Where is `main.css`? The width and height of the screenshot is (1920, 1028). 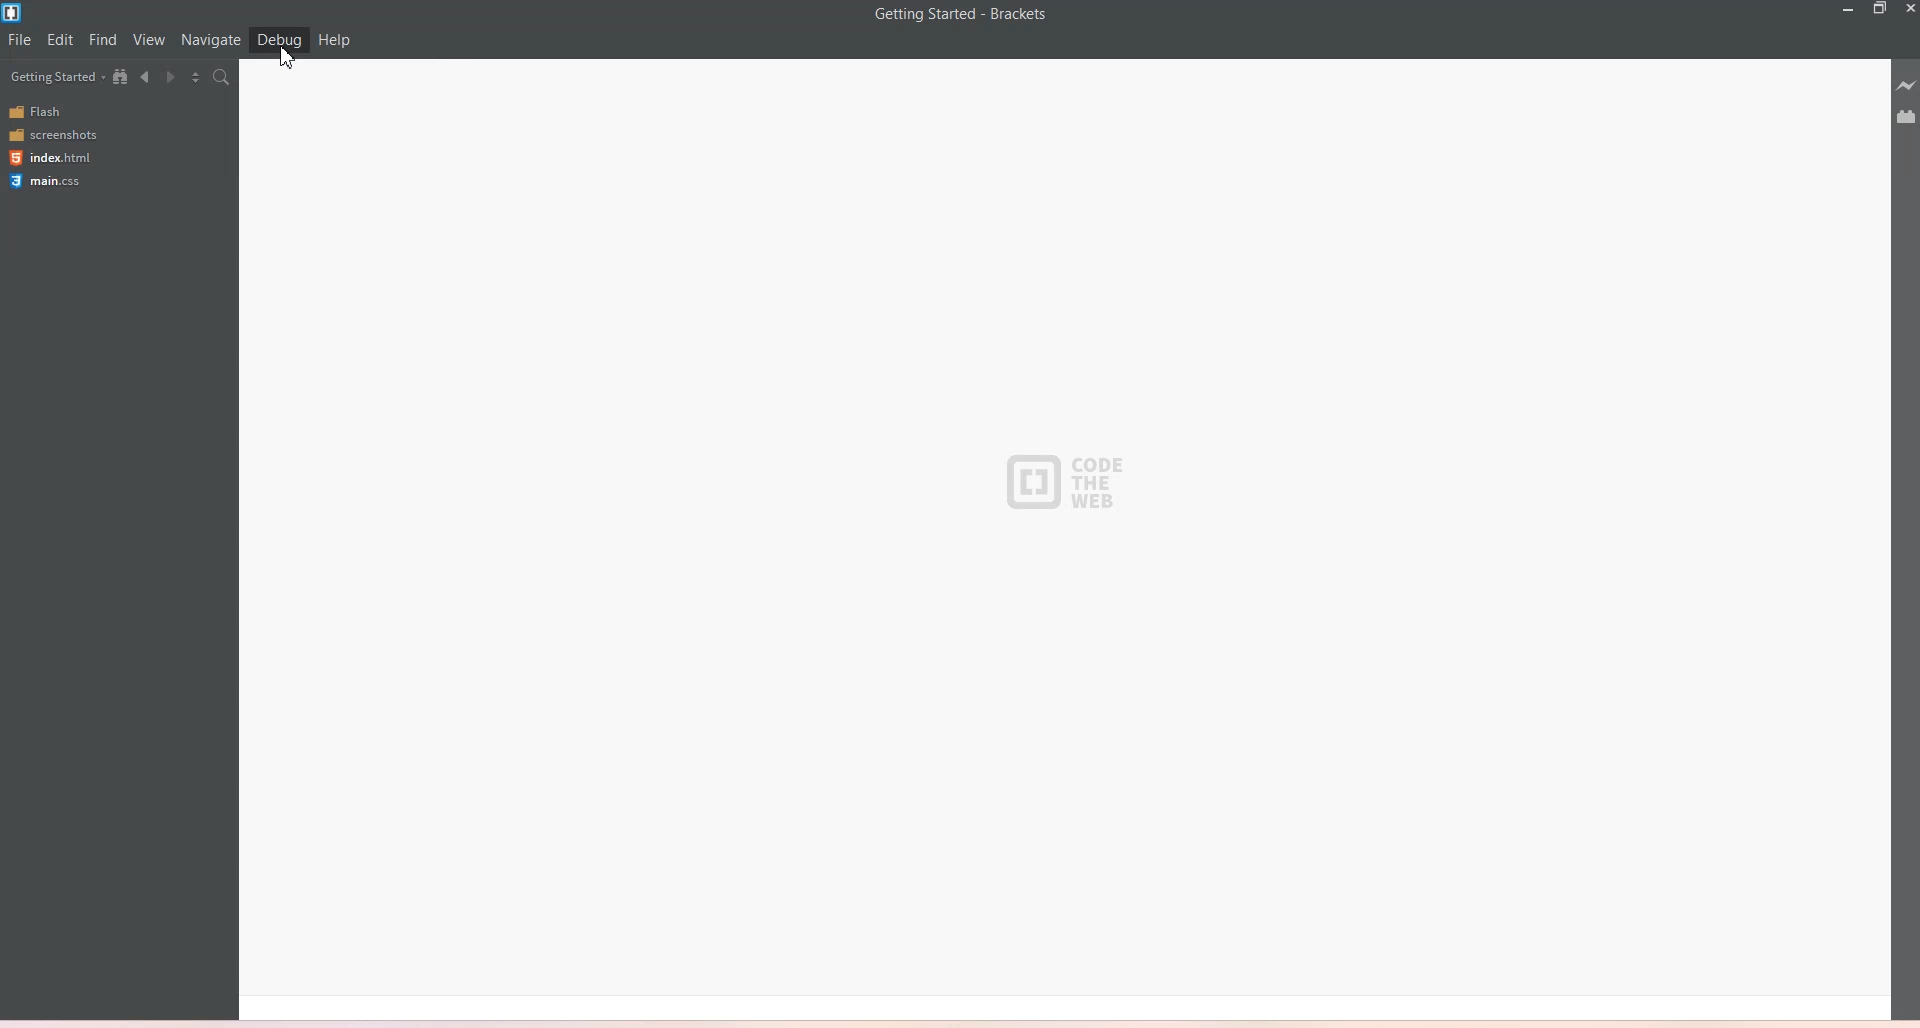 main.css is located at coordinates (51, 181).